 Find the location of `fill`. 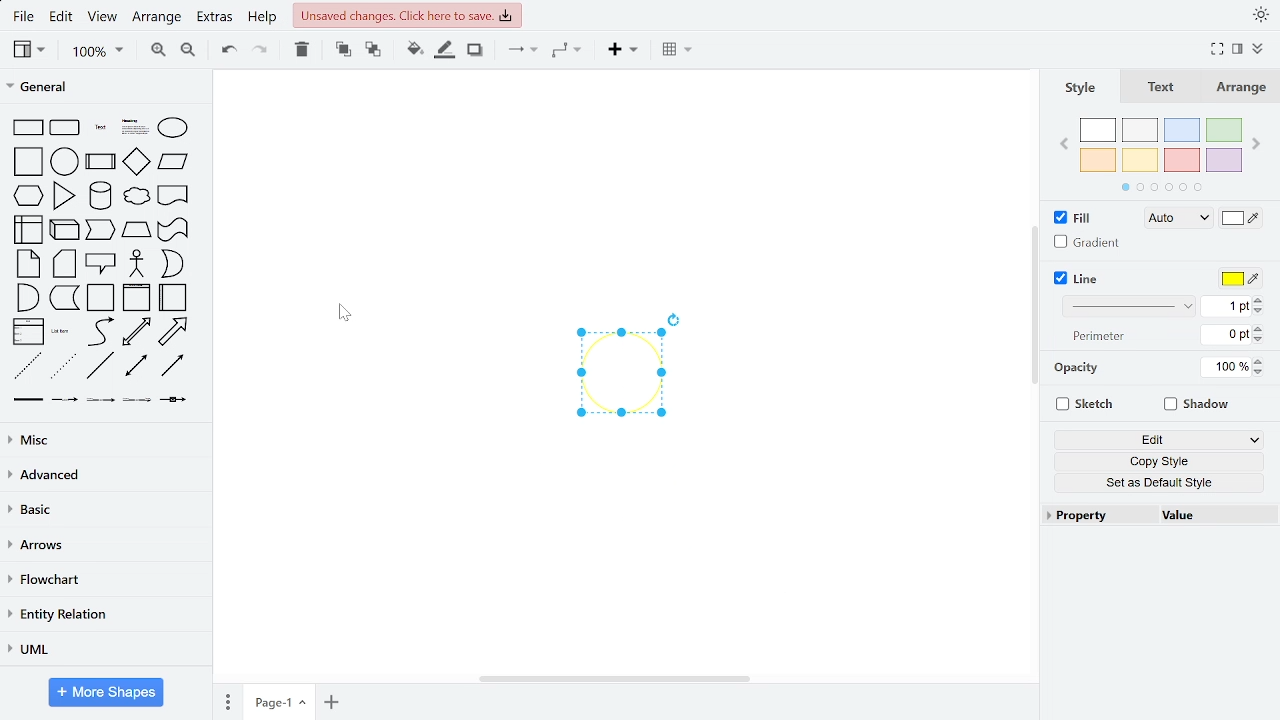

fill is located at coordinates (1078, 219).